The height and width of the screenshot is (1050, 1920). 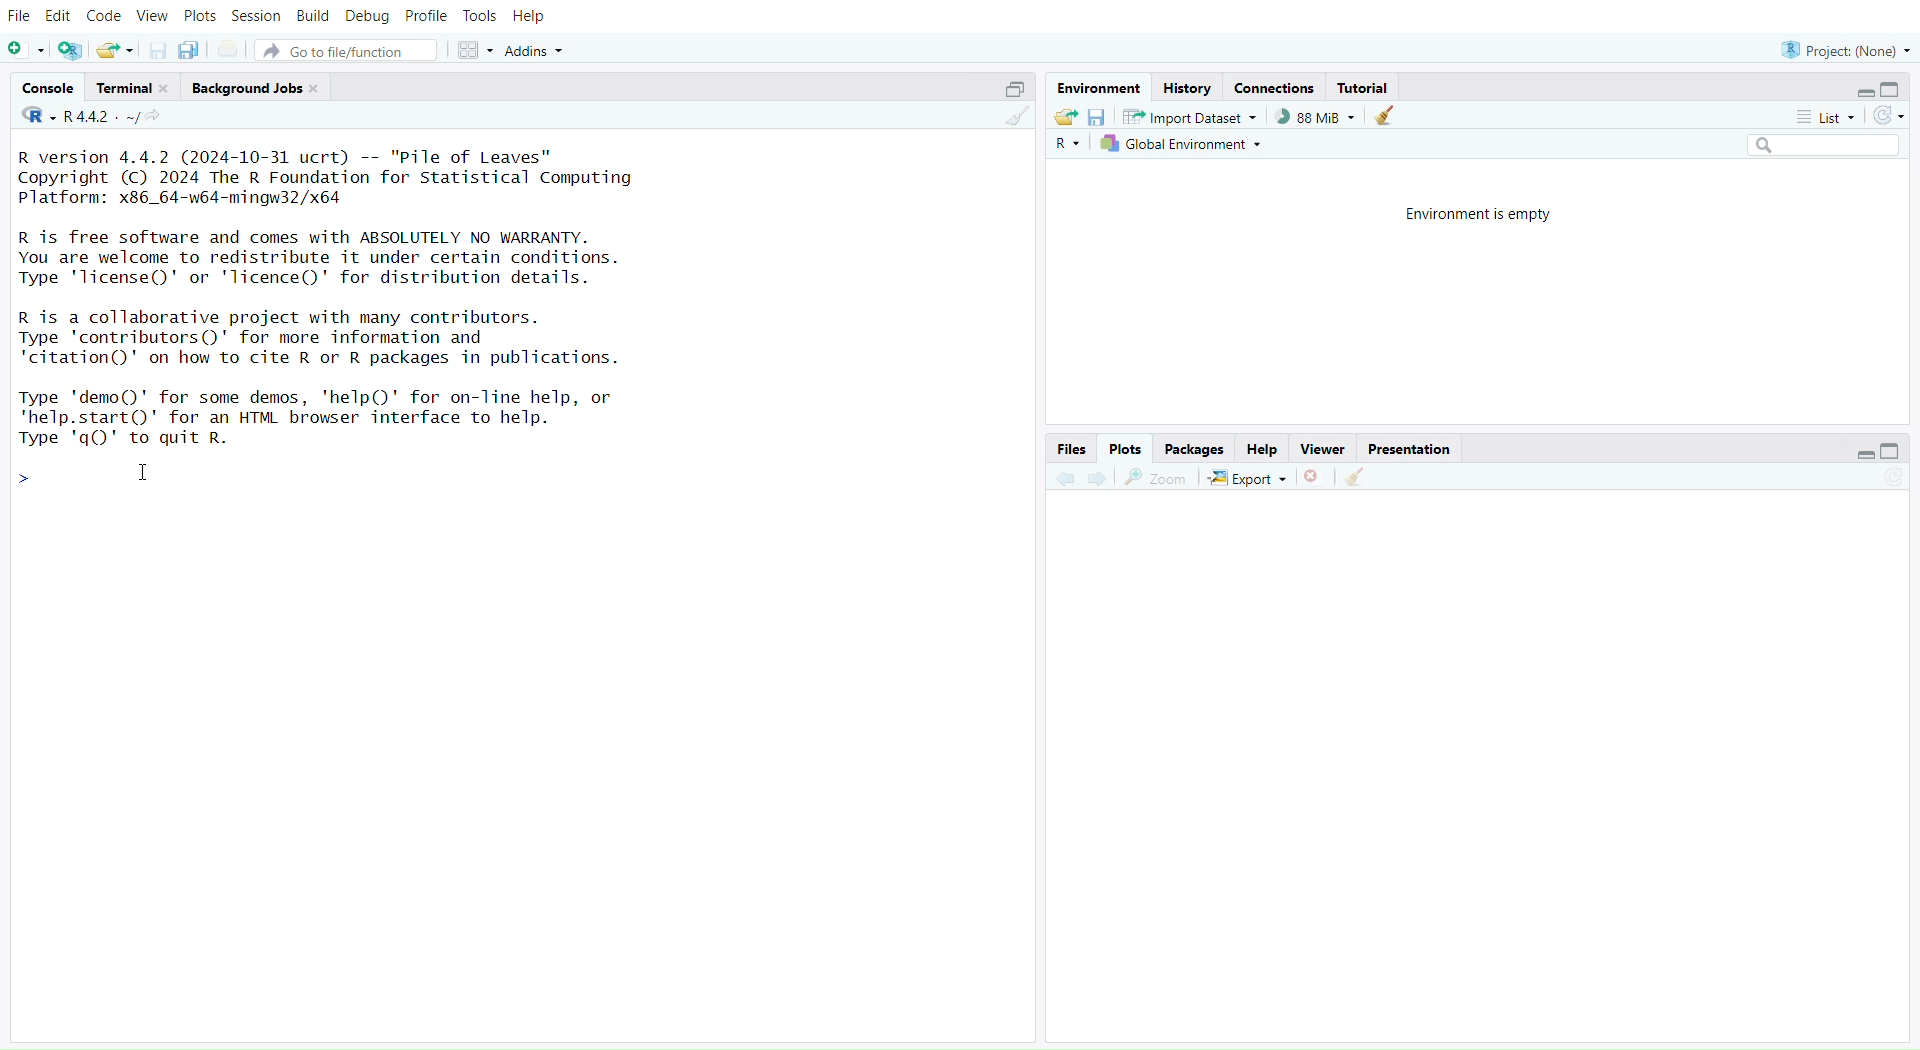 I want to click on plots, so click(x=1129, y=448).